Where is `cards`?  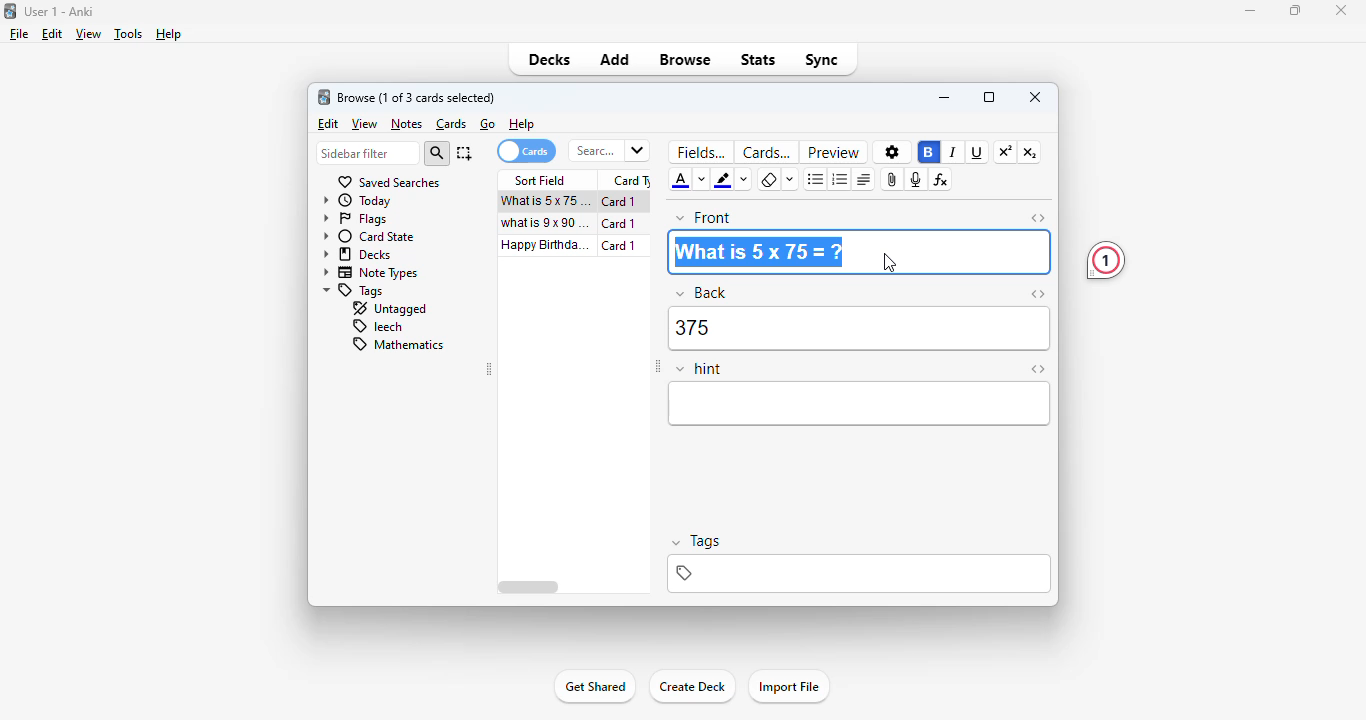
cards is located at coordinates (451, 125).